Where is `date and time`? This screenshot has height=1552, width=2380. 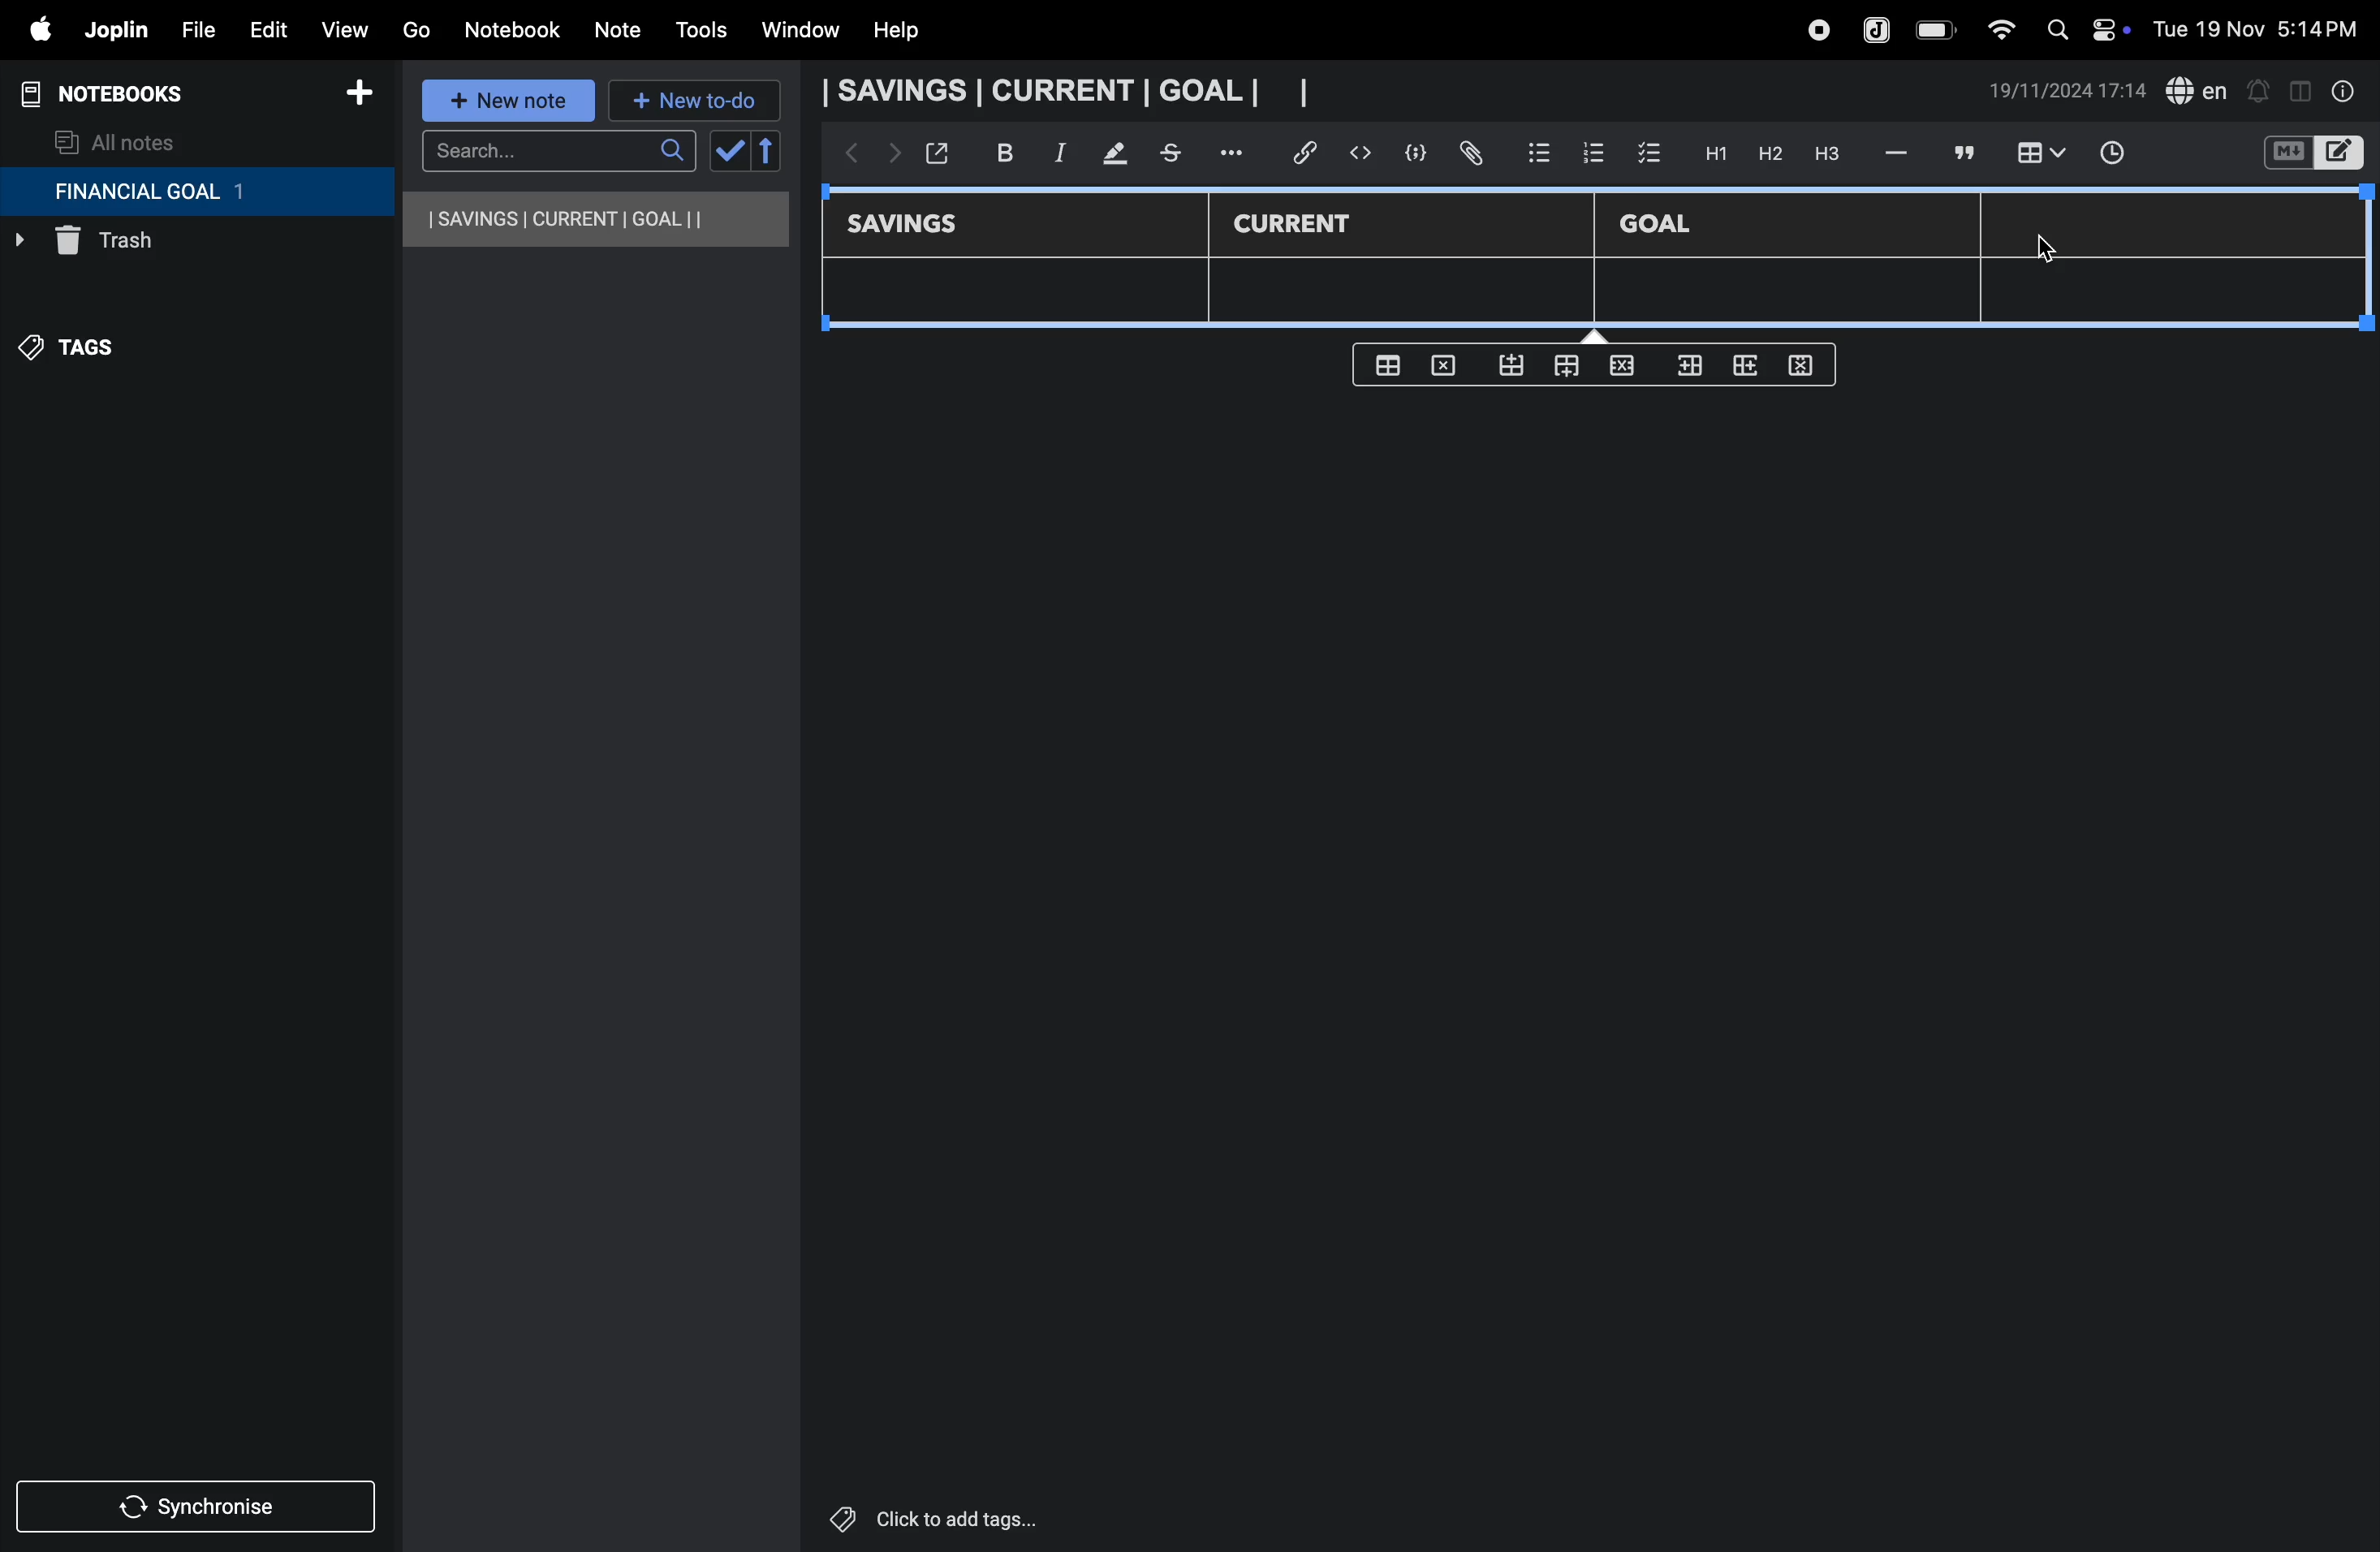
date and time is located at coordinates (2262, 27).